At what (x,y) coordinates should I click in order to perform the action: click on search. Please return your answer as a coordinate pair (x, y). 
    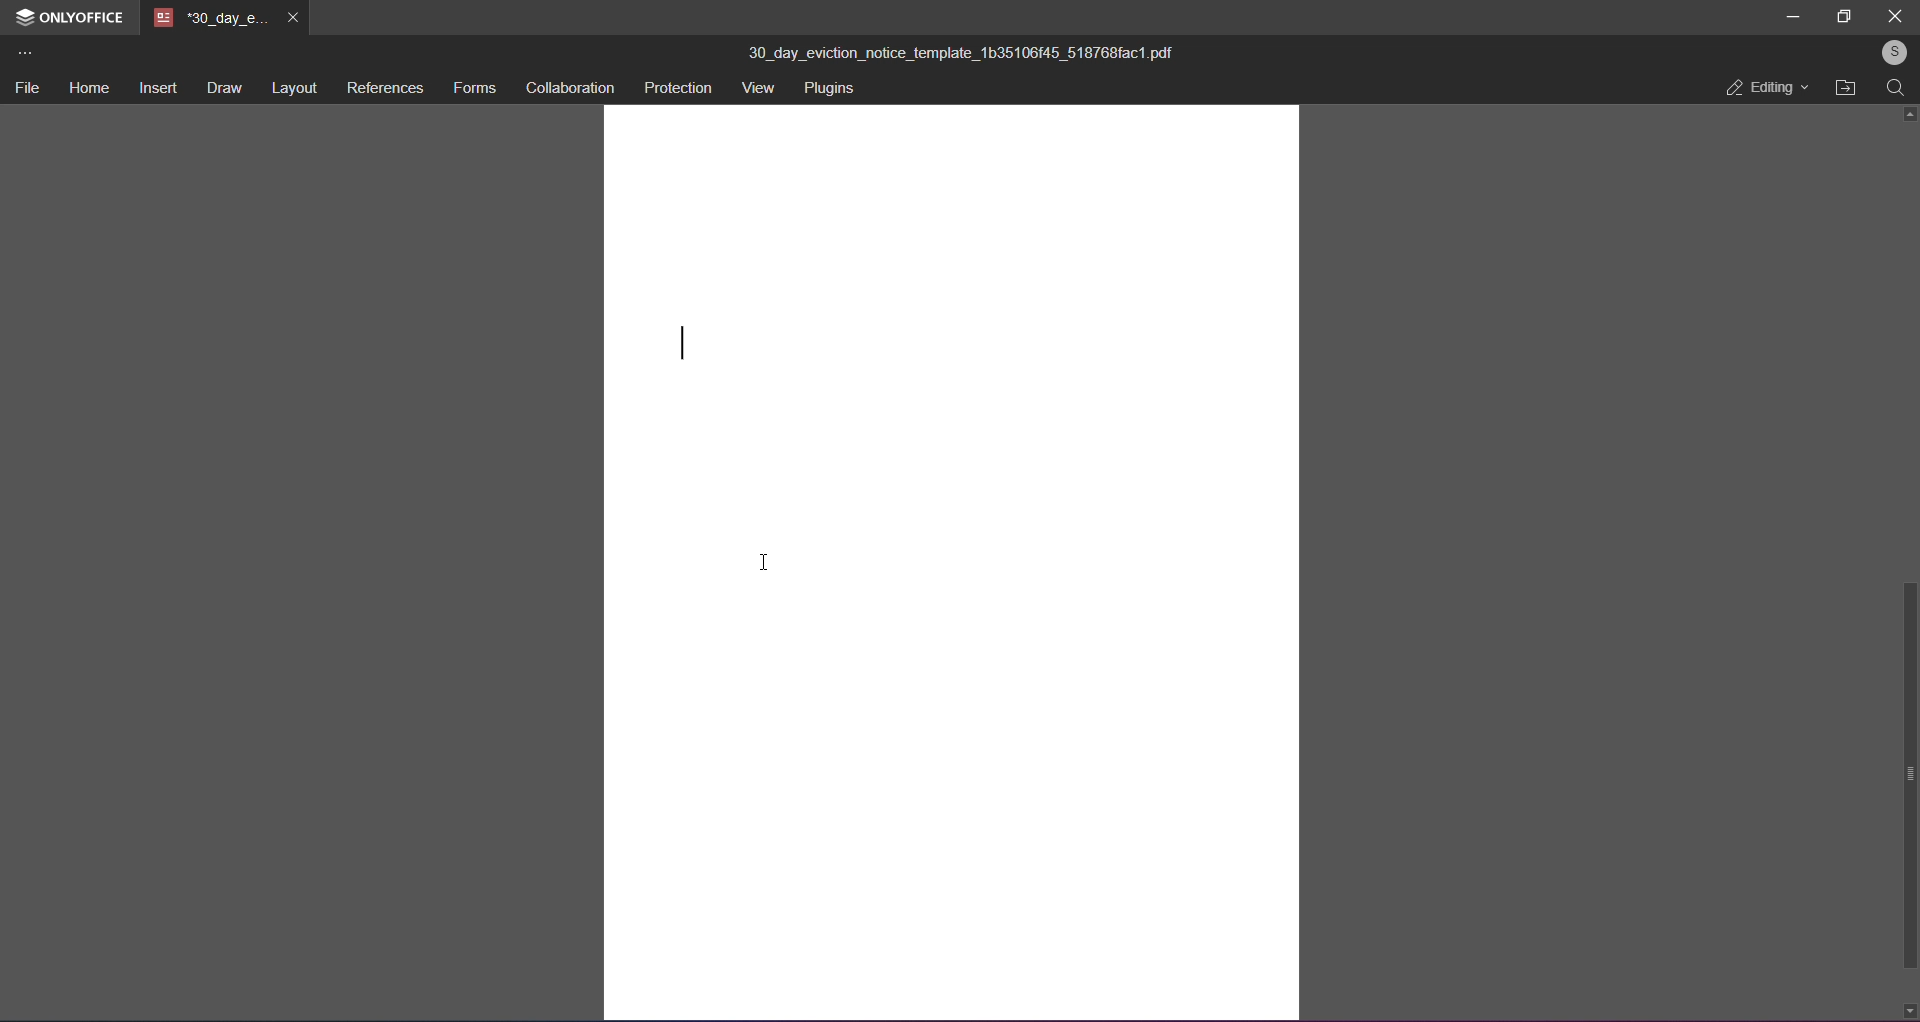
    Looking at the image, I should click on (1895, 92).